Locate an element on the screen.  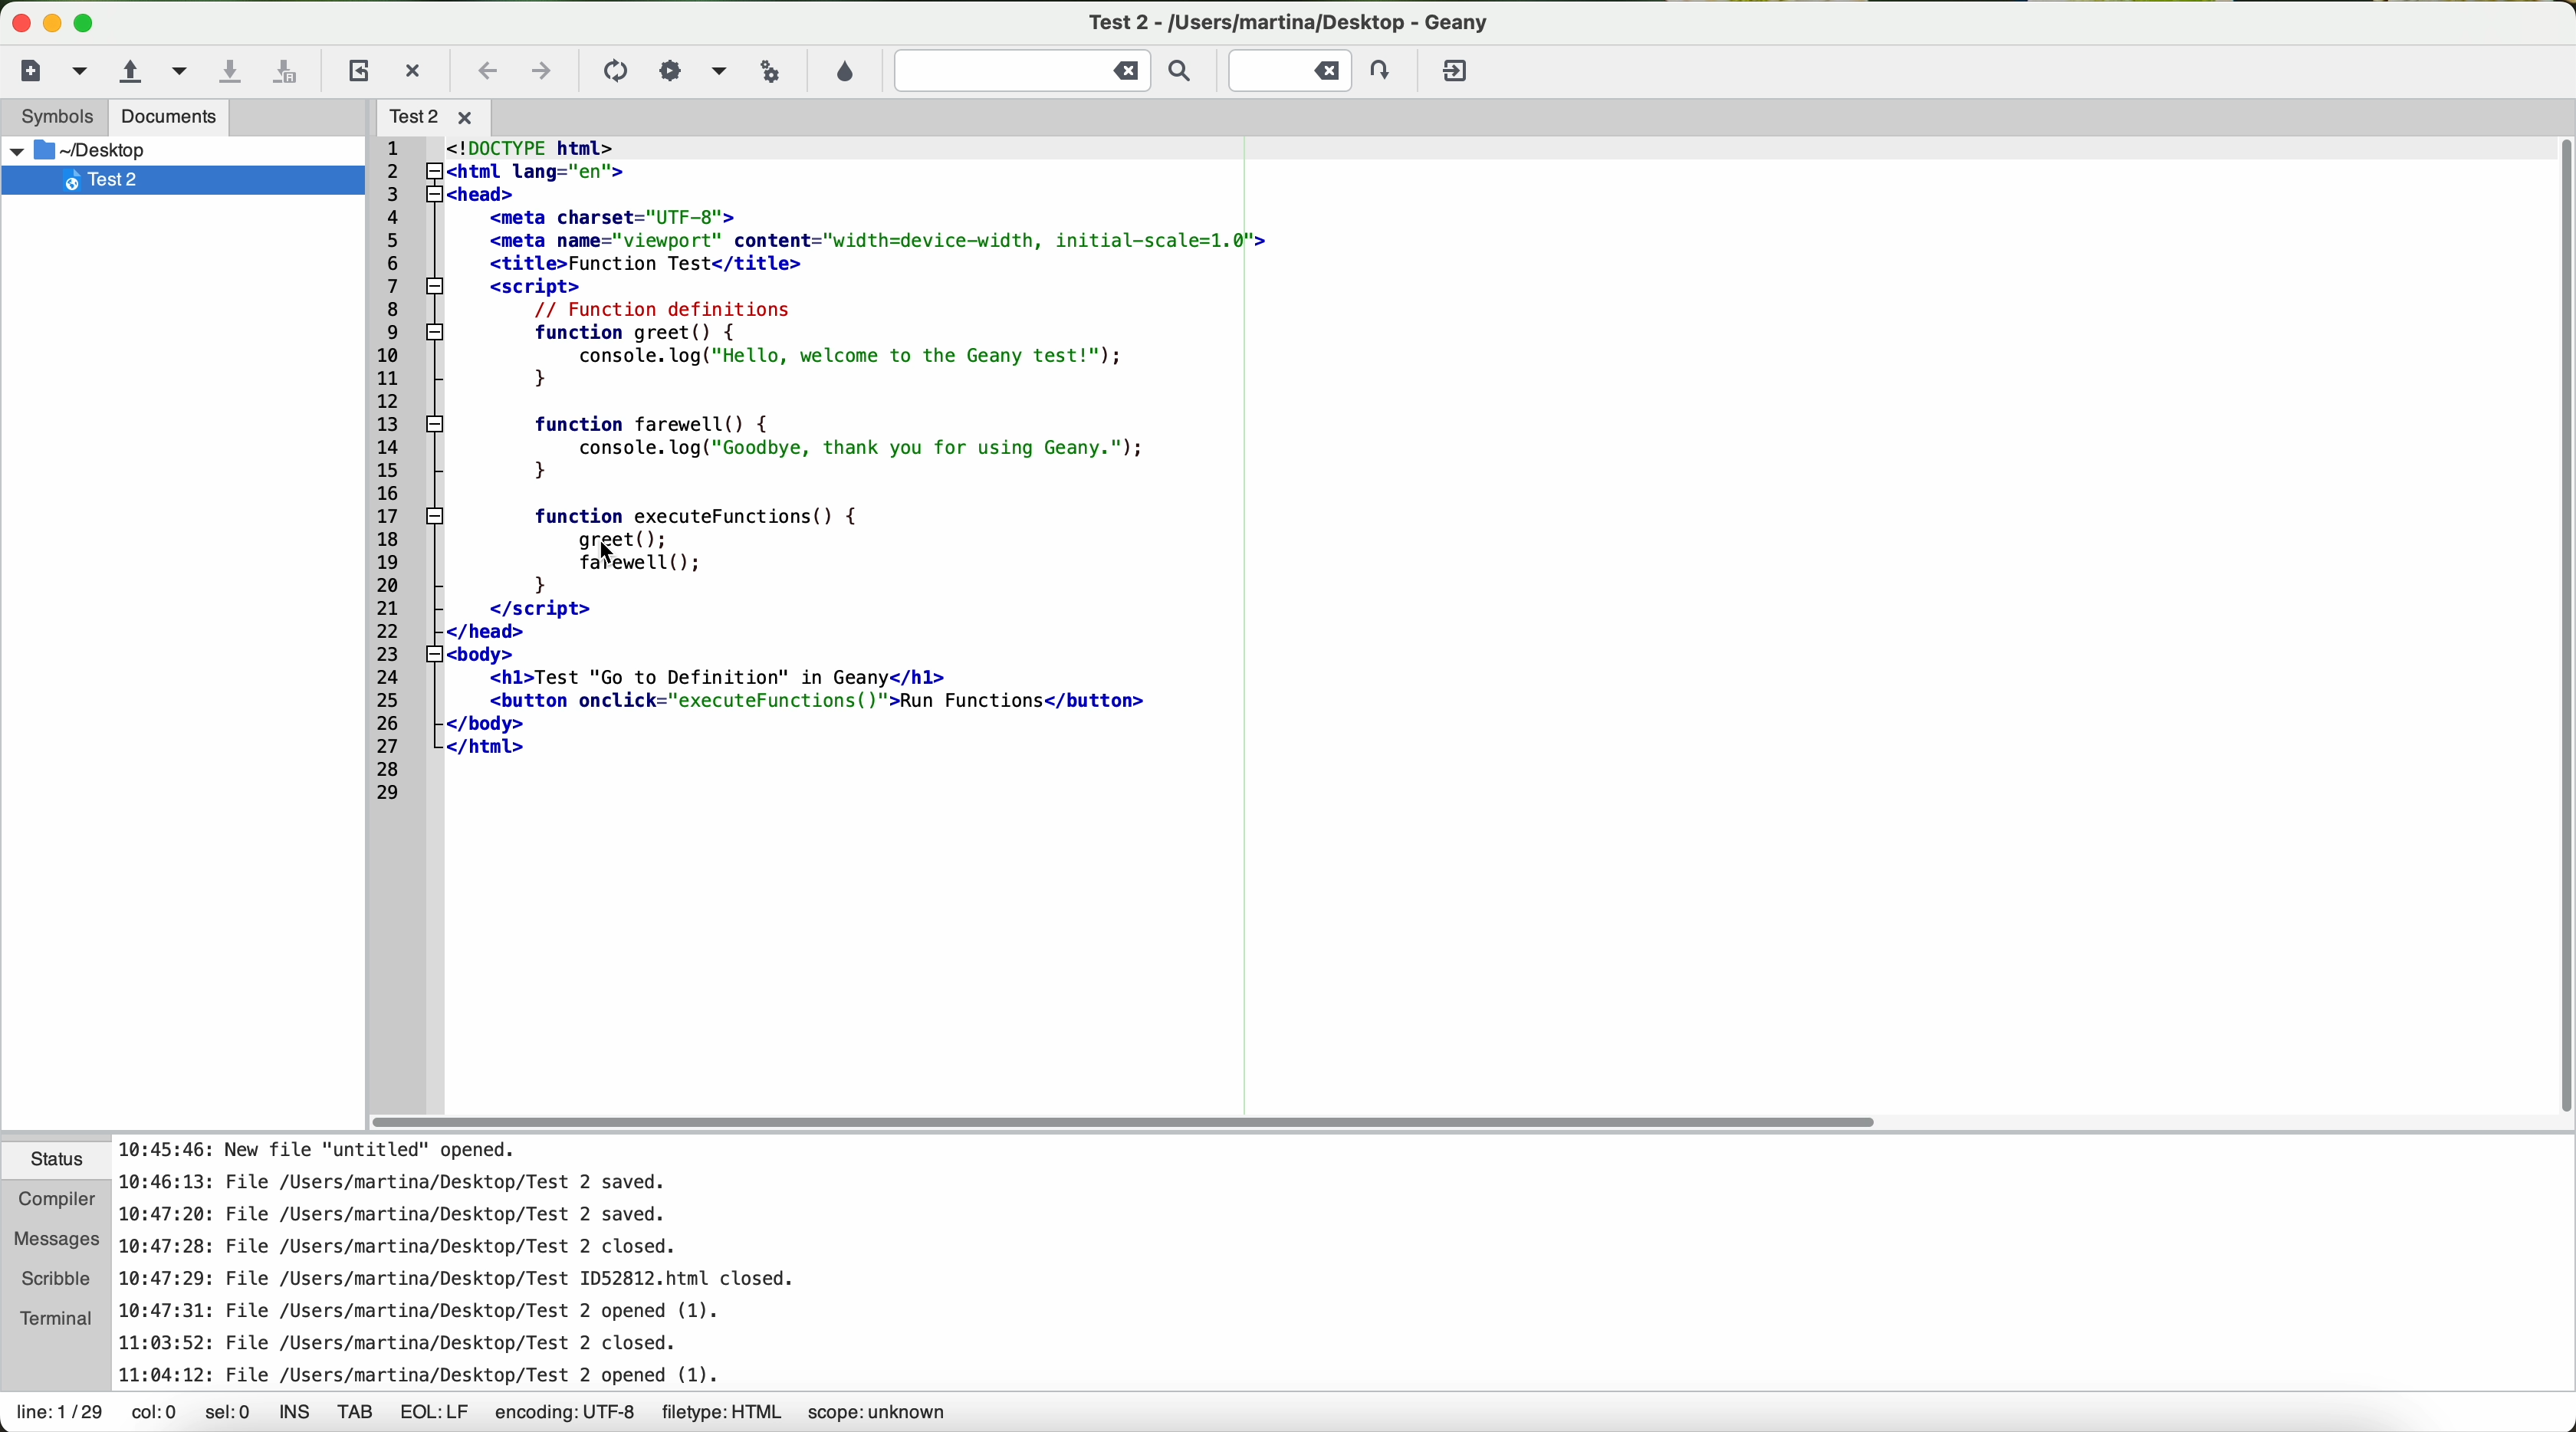
choose color is located at coordinates (843, 73).